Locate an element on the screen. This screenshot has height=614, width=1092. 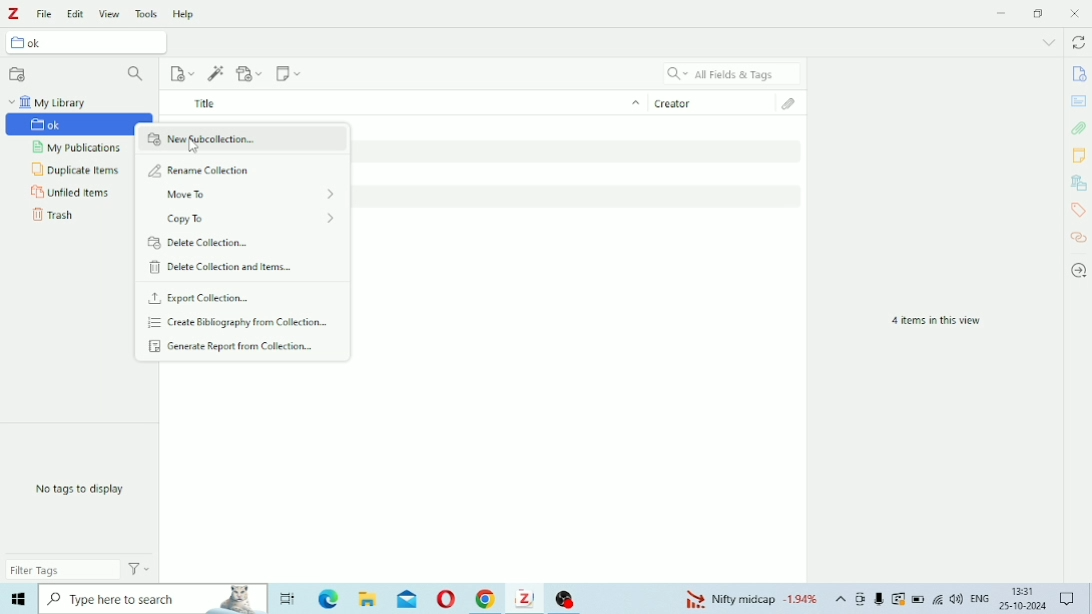
Notifications is located at coordinates (1067, 596).